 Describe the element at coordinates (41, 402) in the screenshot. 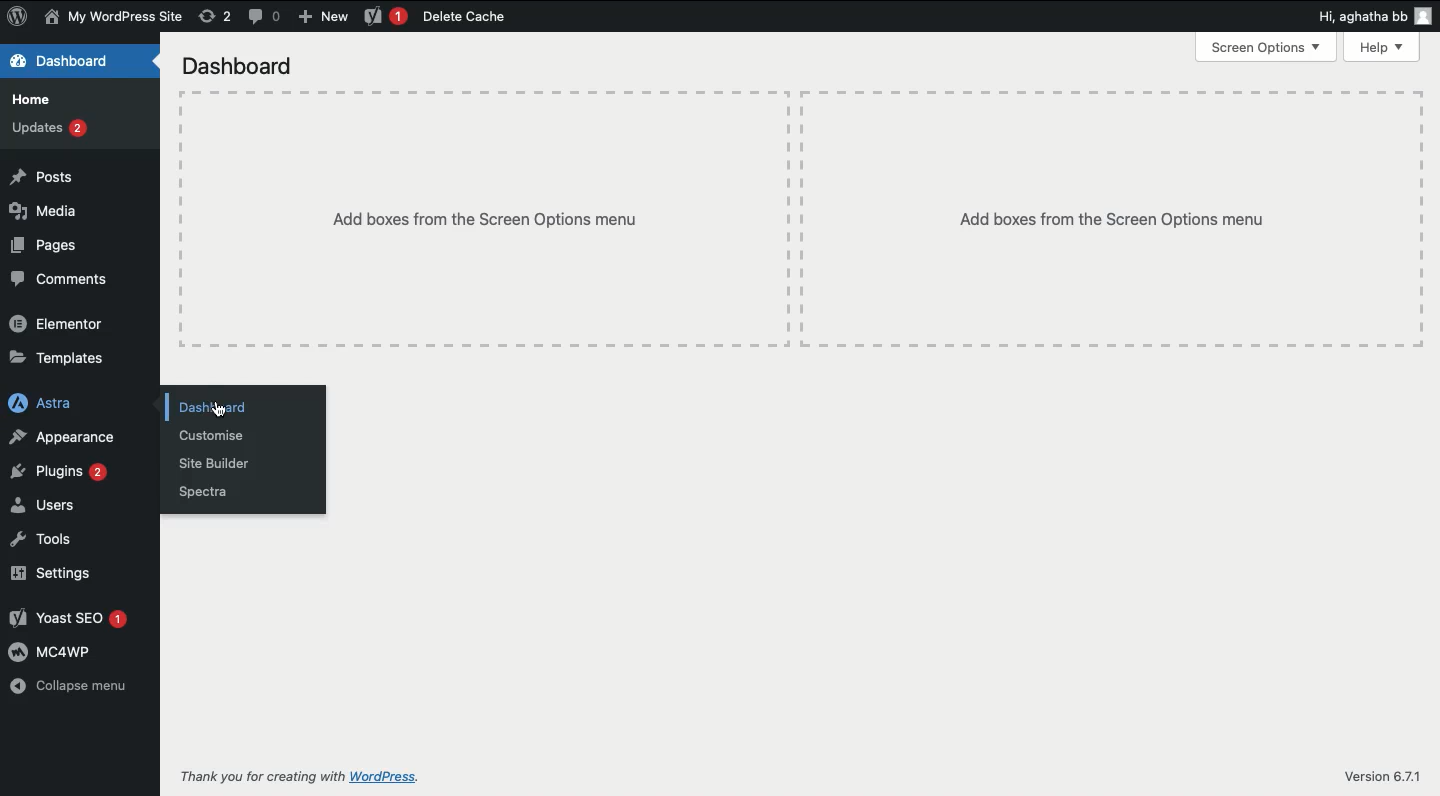

I see `Astra` at that location.